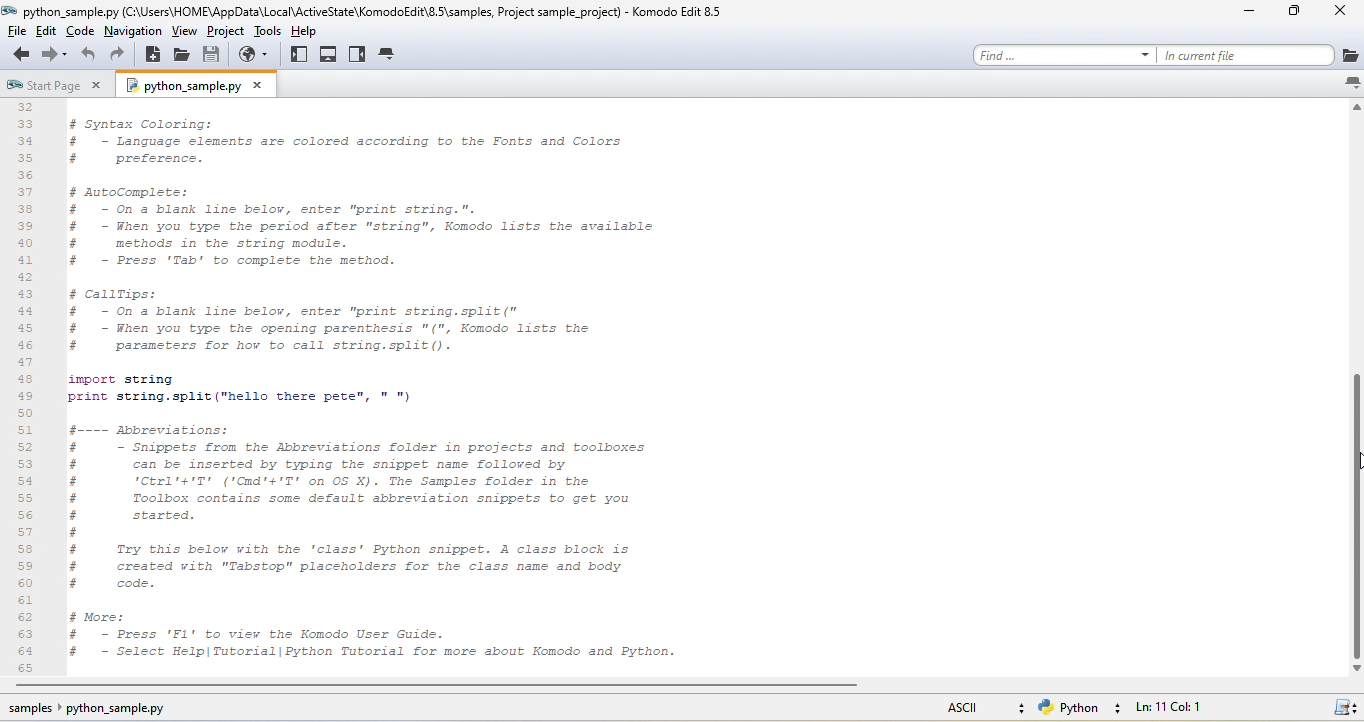  Describe the element at coordinates (267, 33) in the screenshot. I see `tools` at that location.